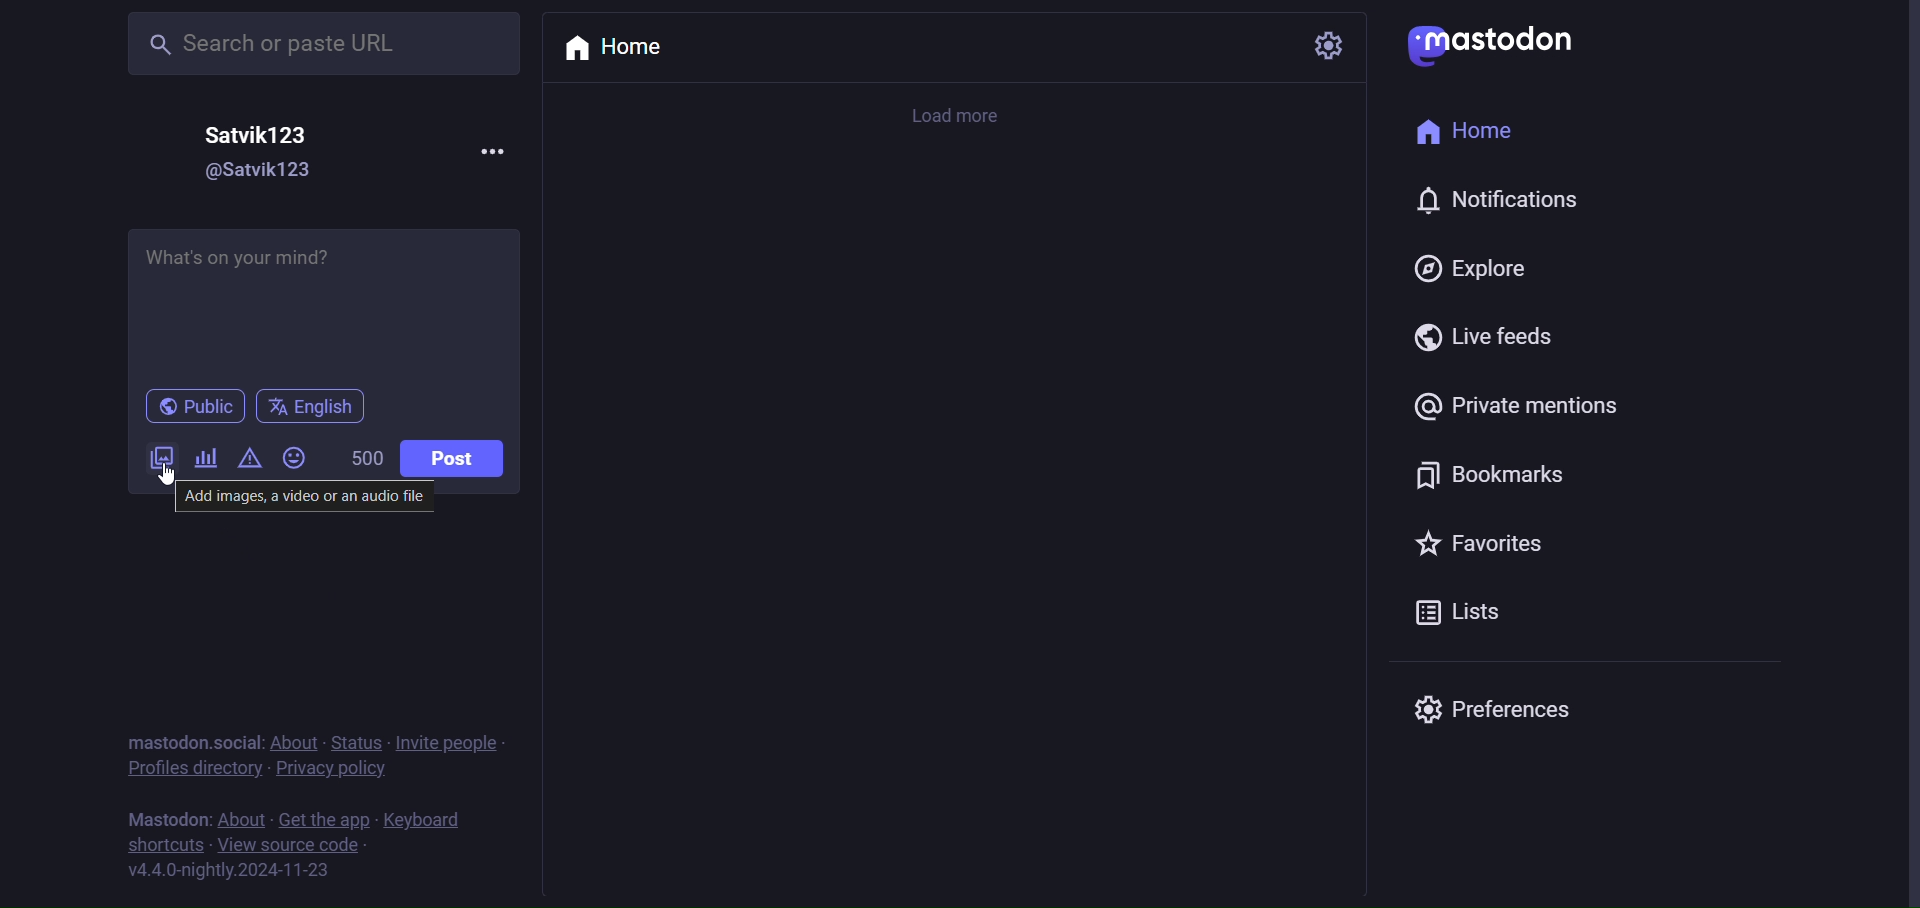  What do you see at coordinates (293, 459) in the screenshot?
I see `emoji` at bounding box center [293, 459].